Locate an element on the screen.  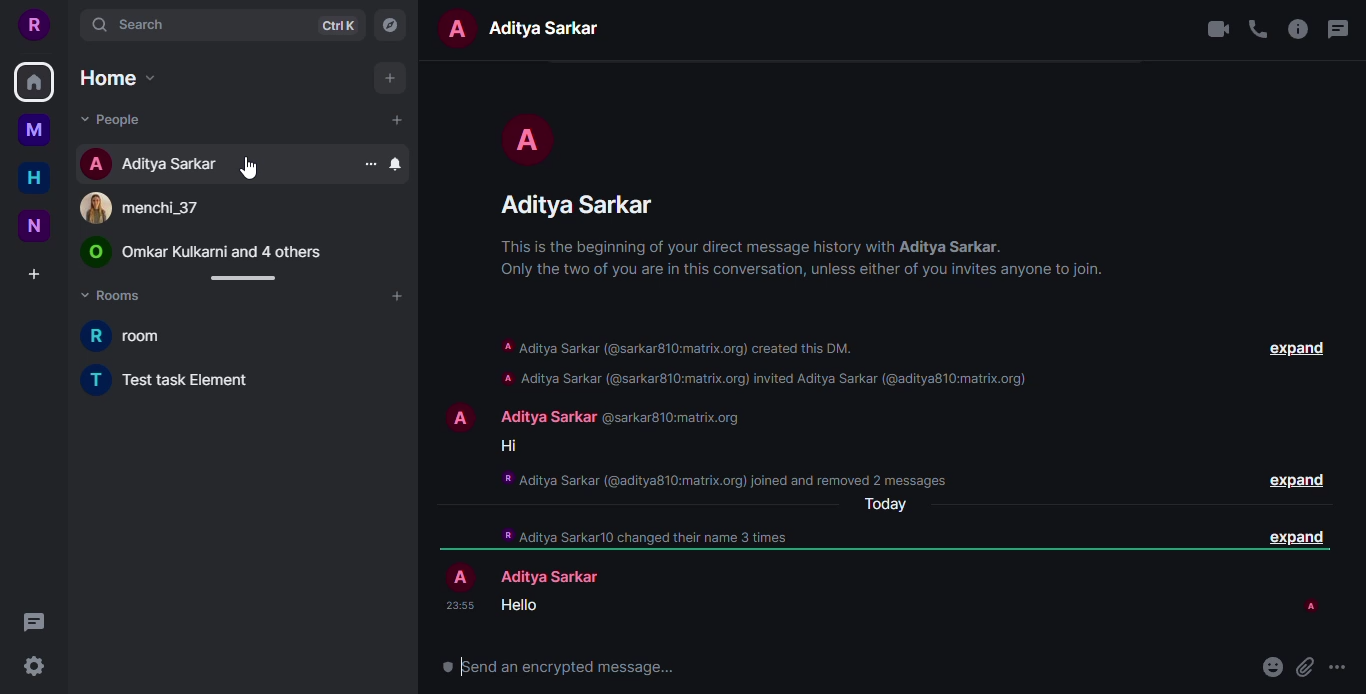
threads is located at coordinates (33, 623).